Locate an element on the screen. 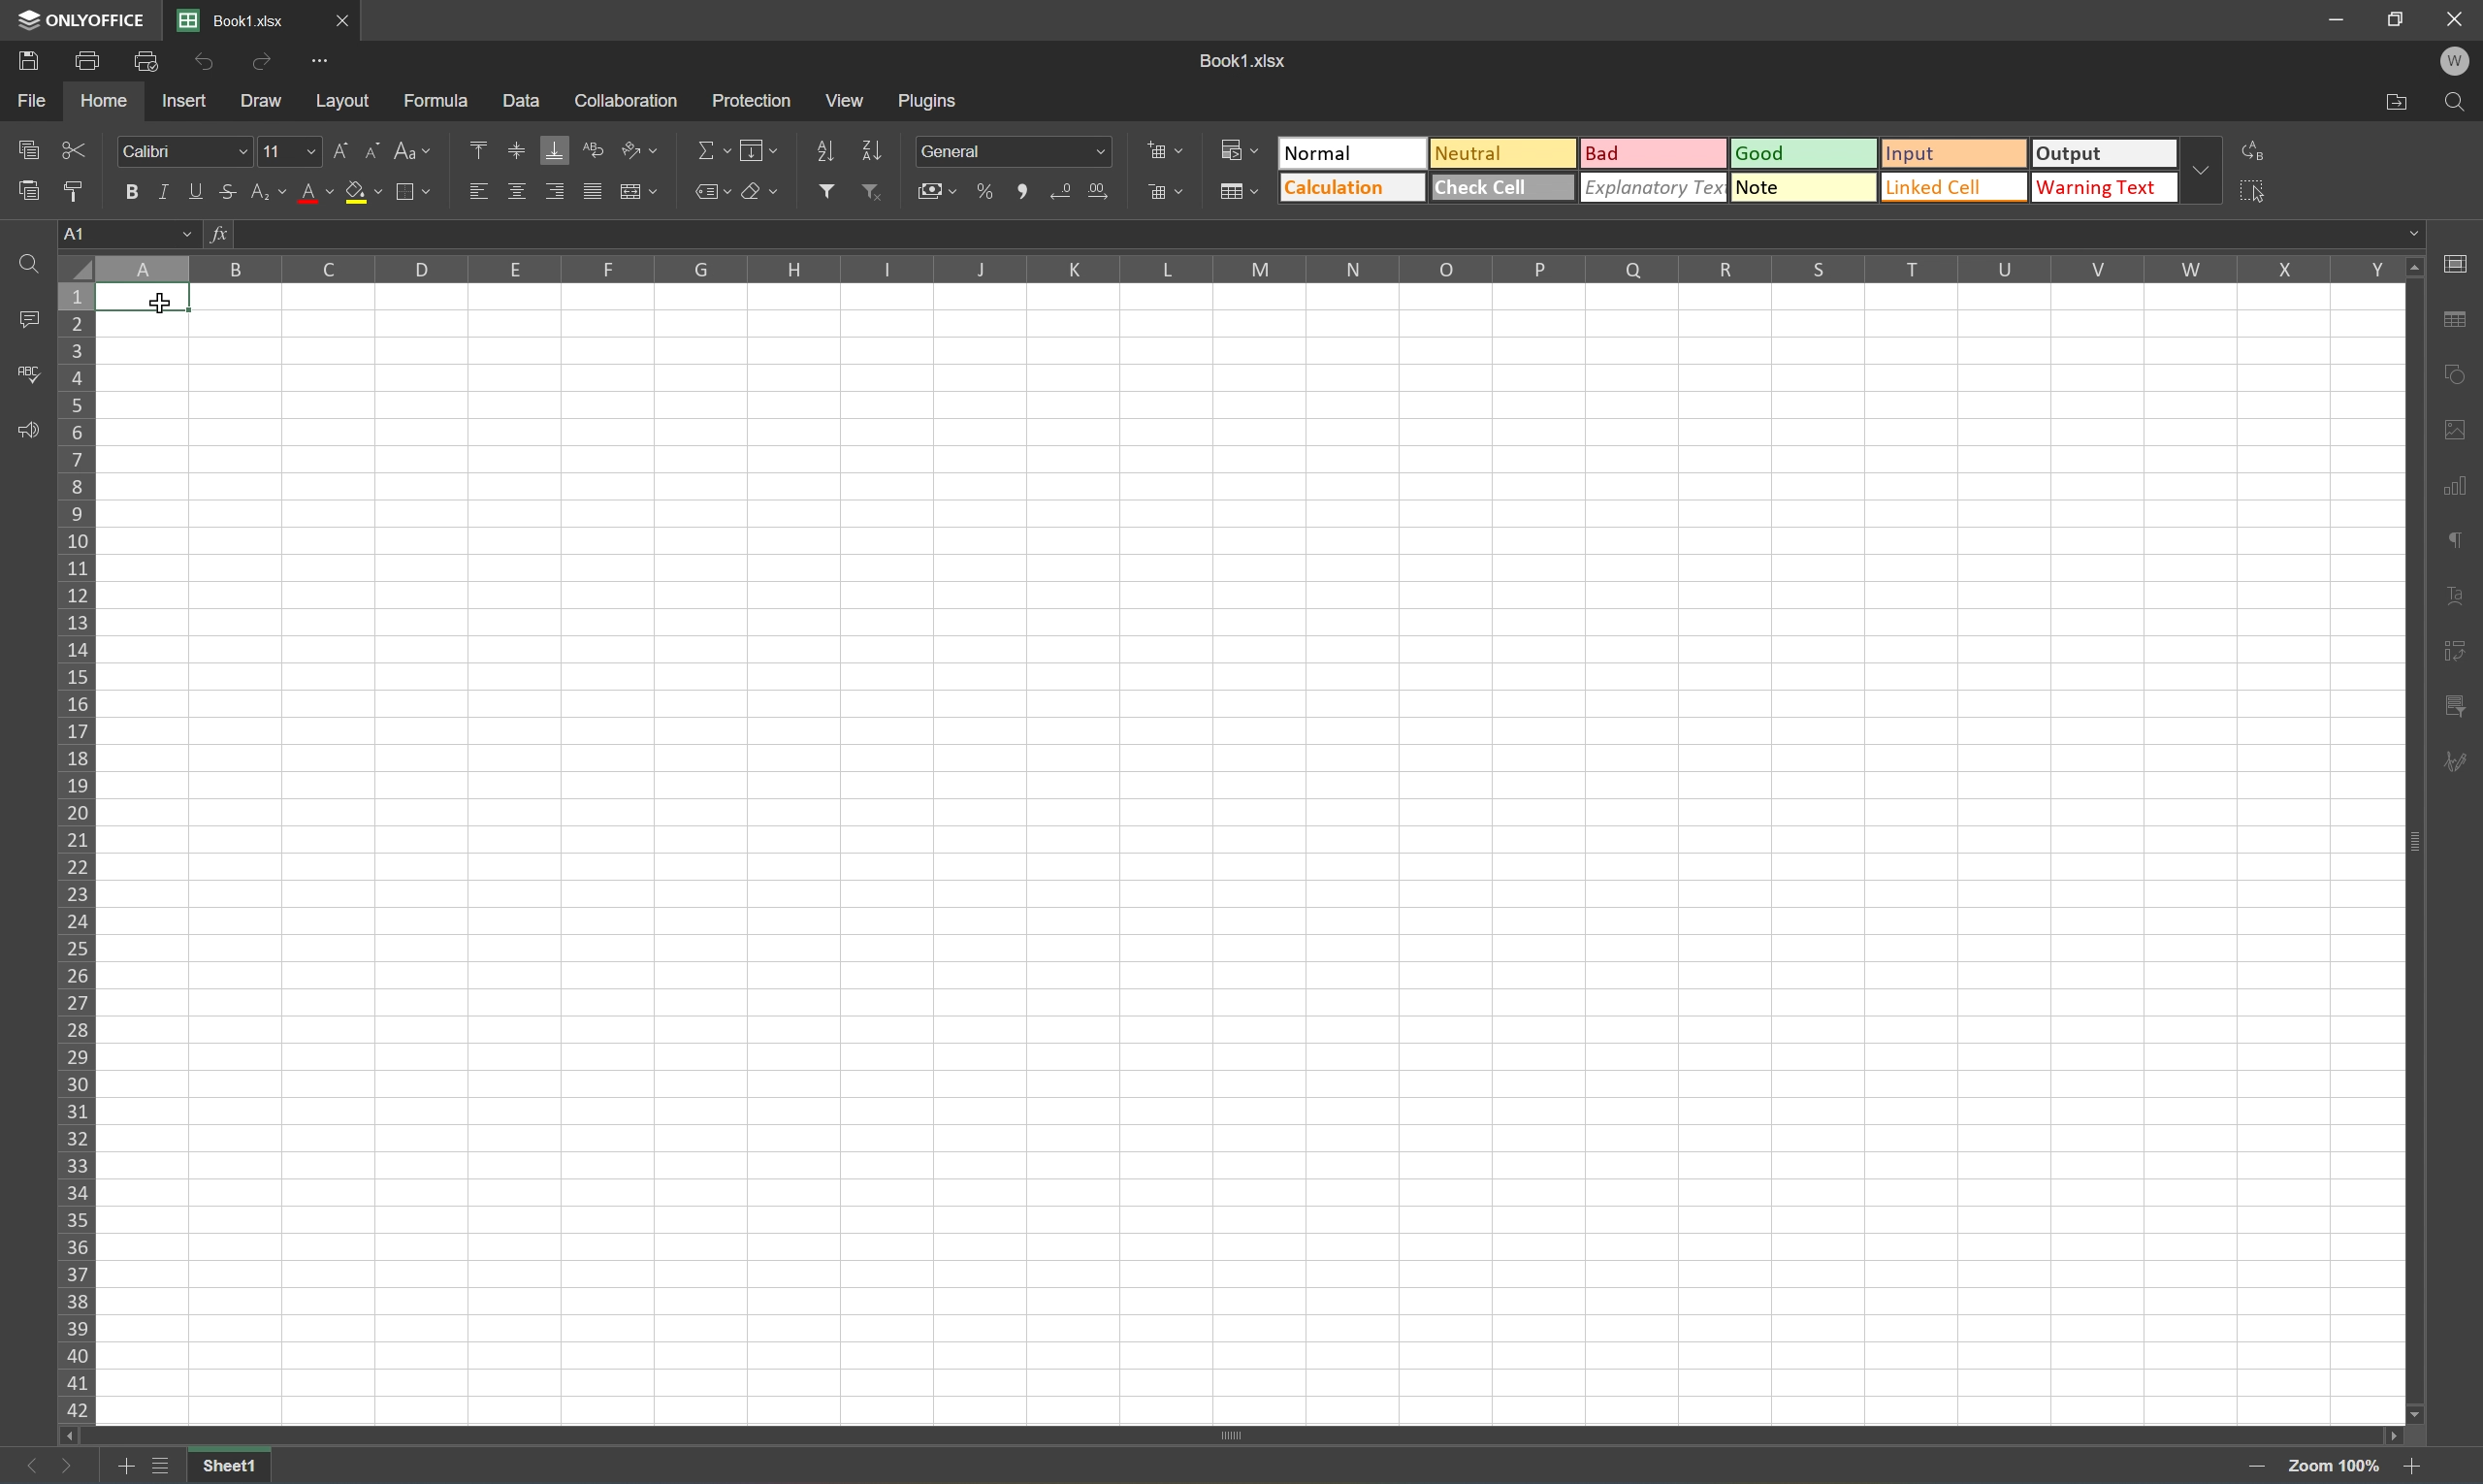  Quick print is located at coordinates (153, 65).